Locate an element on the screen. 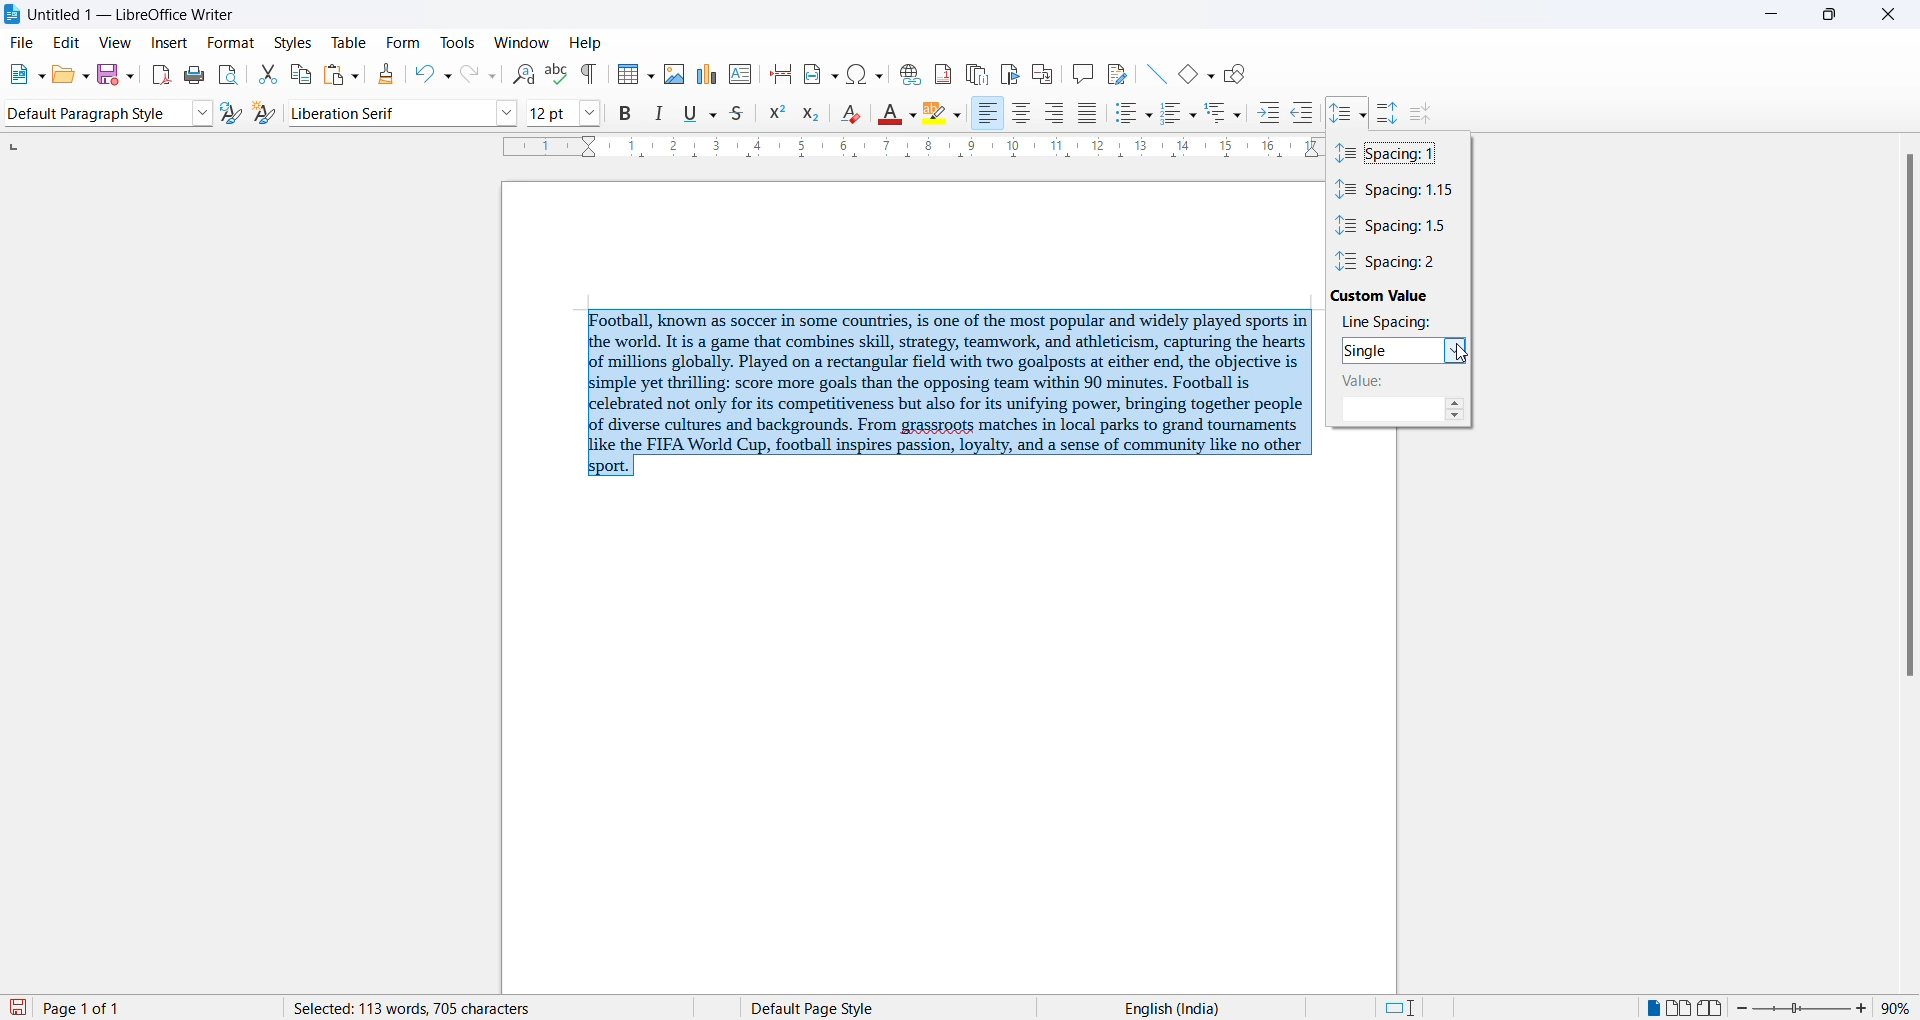  word and character count is located at coordinates (431, 1008).